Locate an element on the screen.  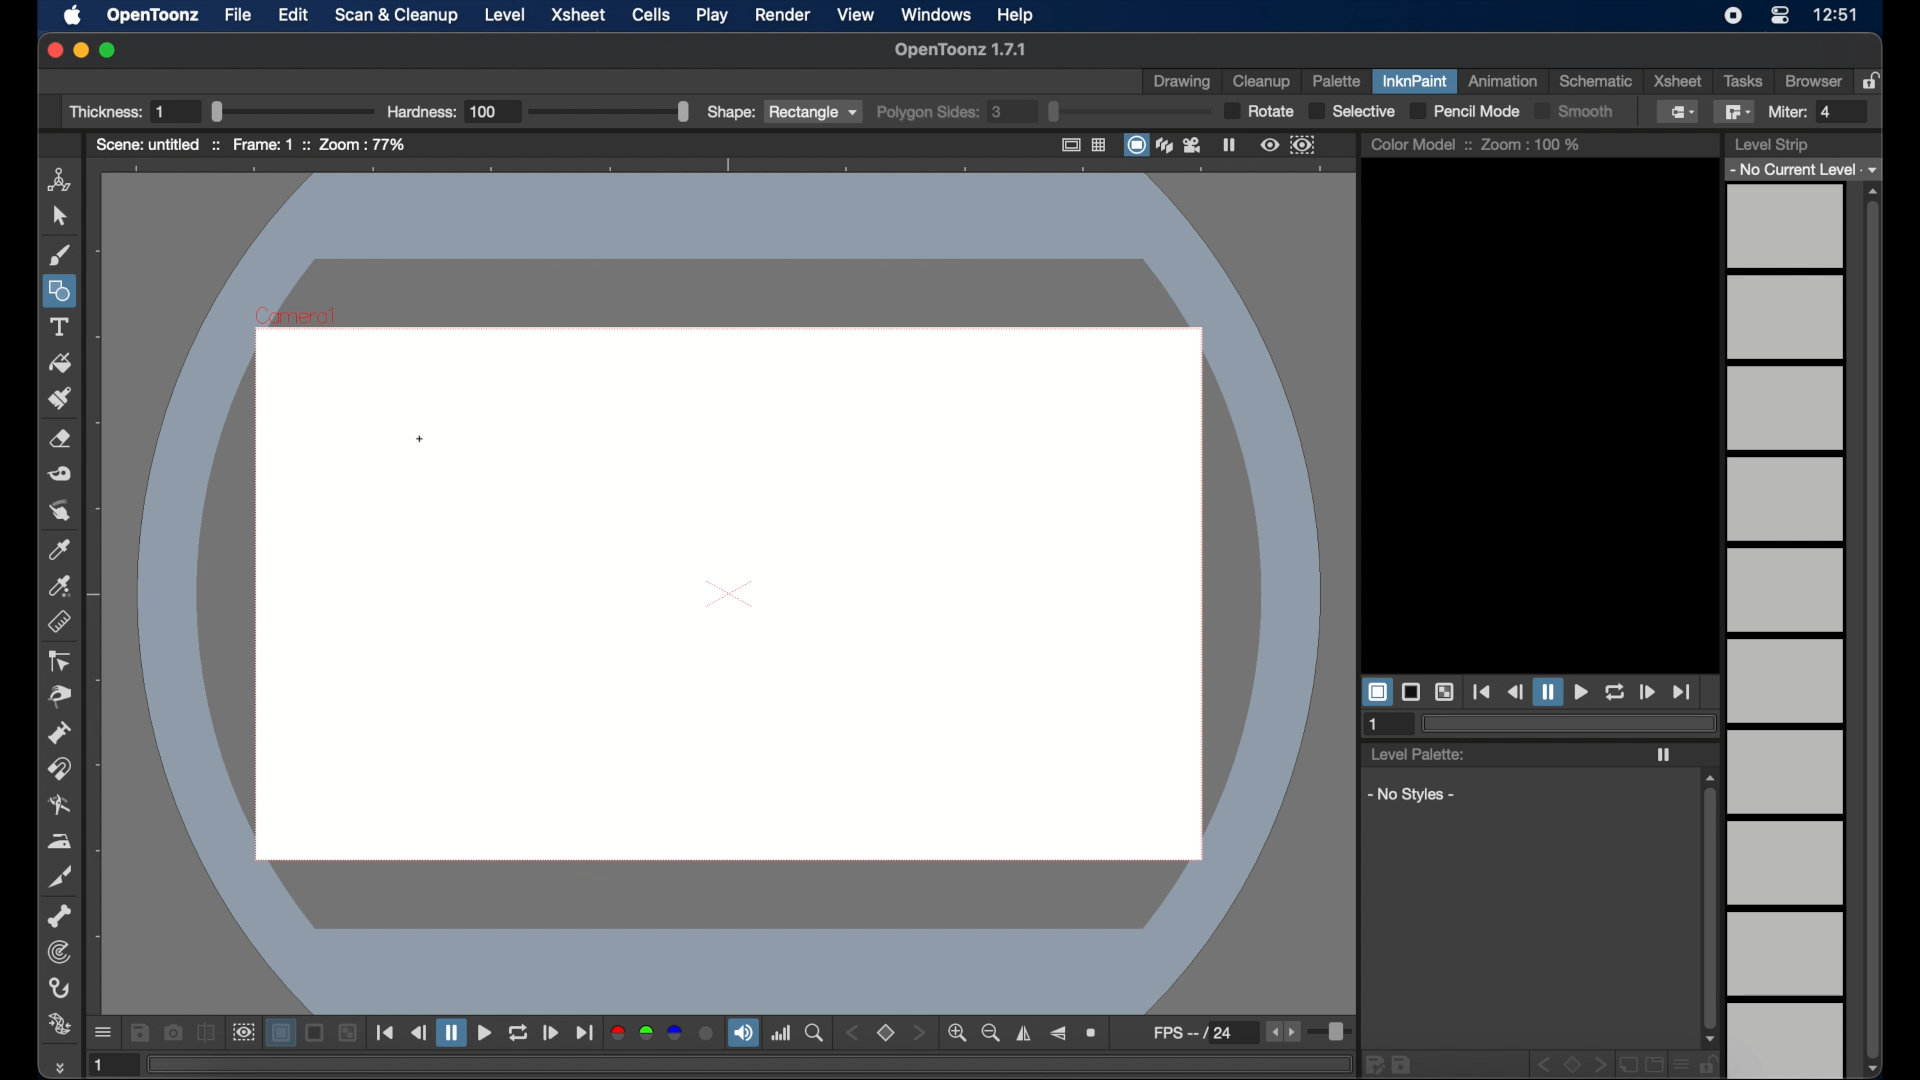
zoom : 100% is located at coordinates (1531, 144).